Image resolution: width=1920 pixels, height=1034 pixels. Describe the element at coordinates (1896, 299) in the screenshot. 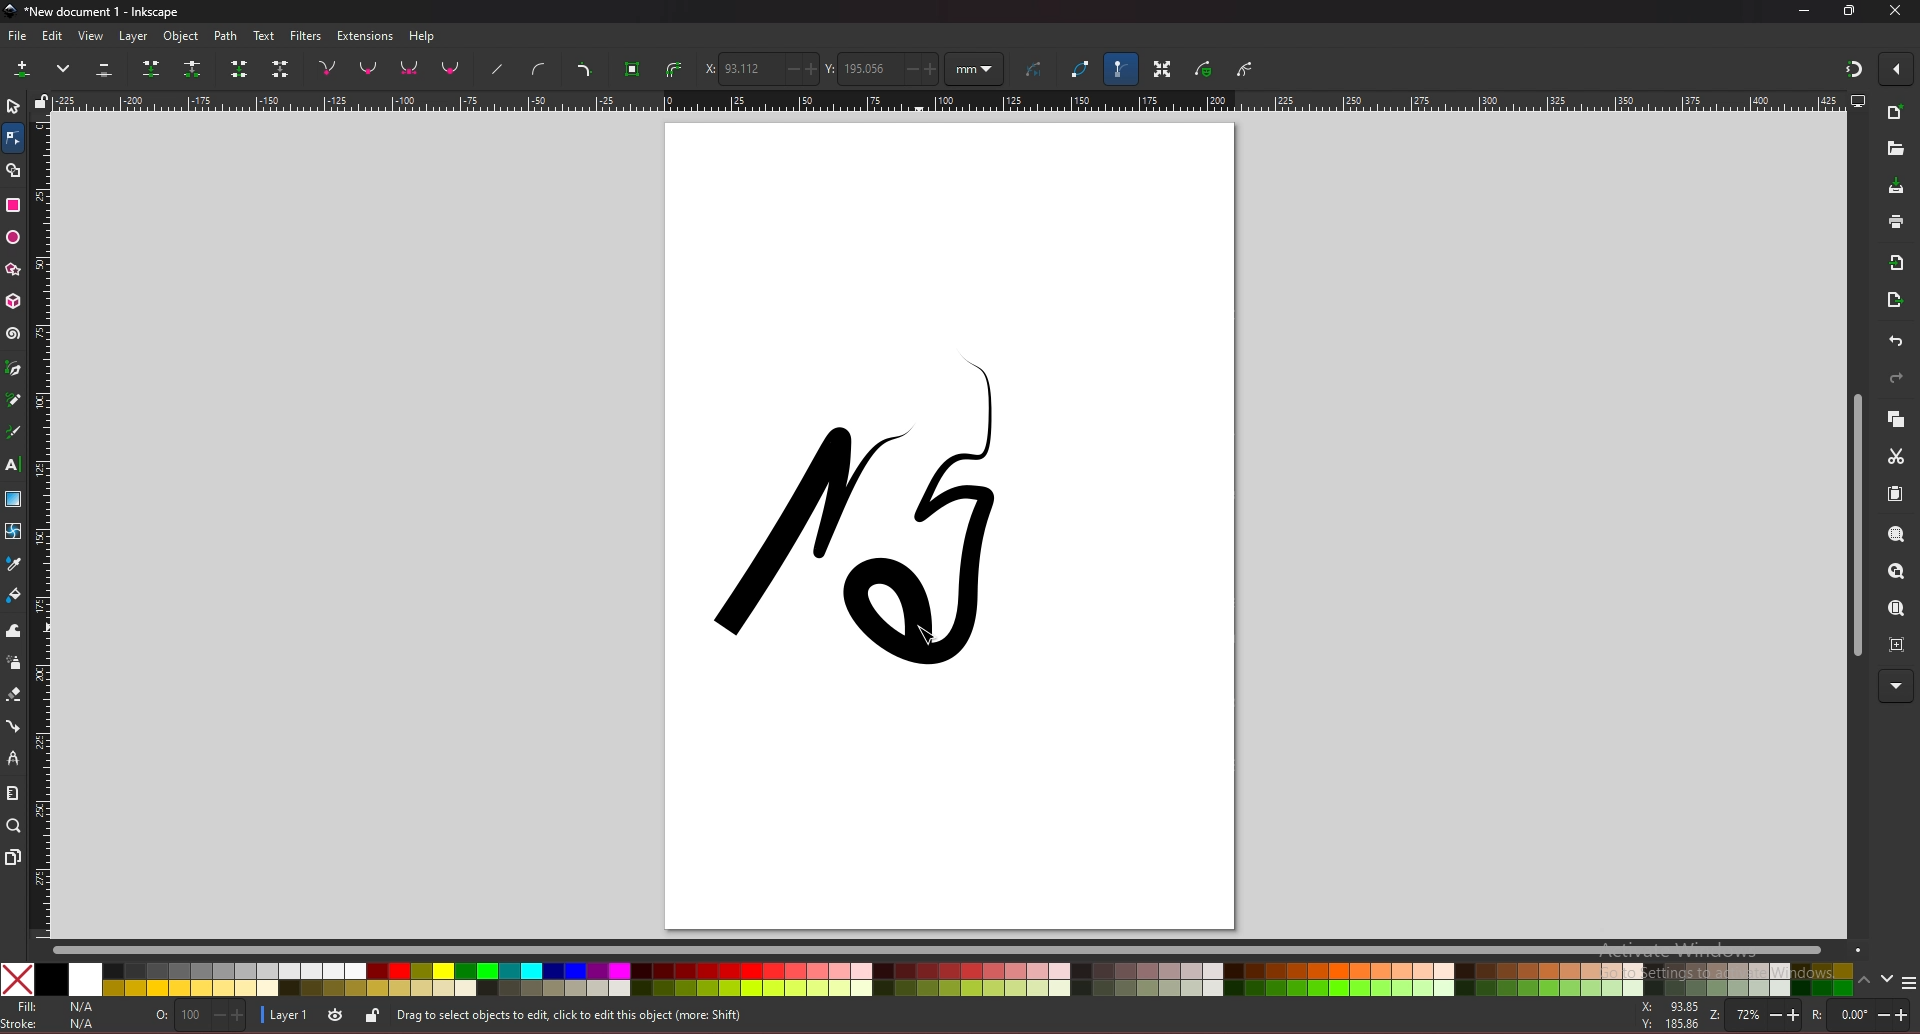

I see `export` at that location.